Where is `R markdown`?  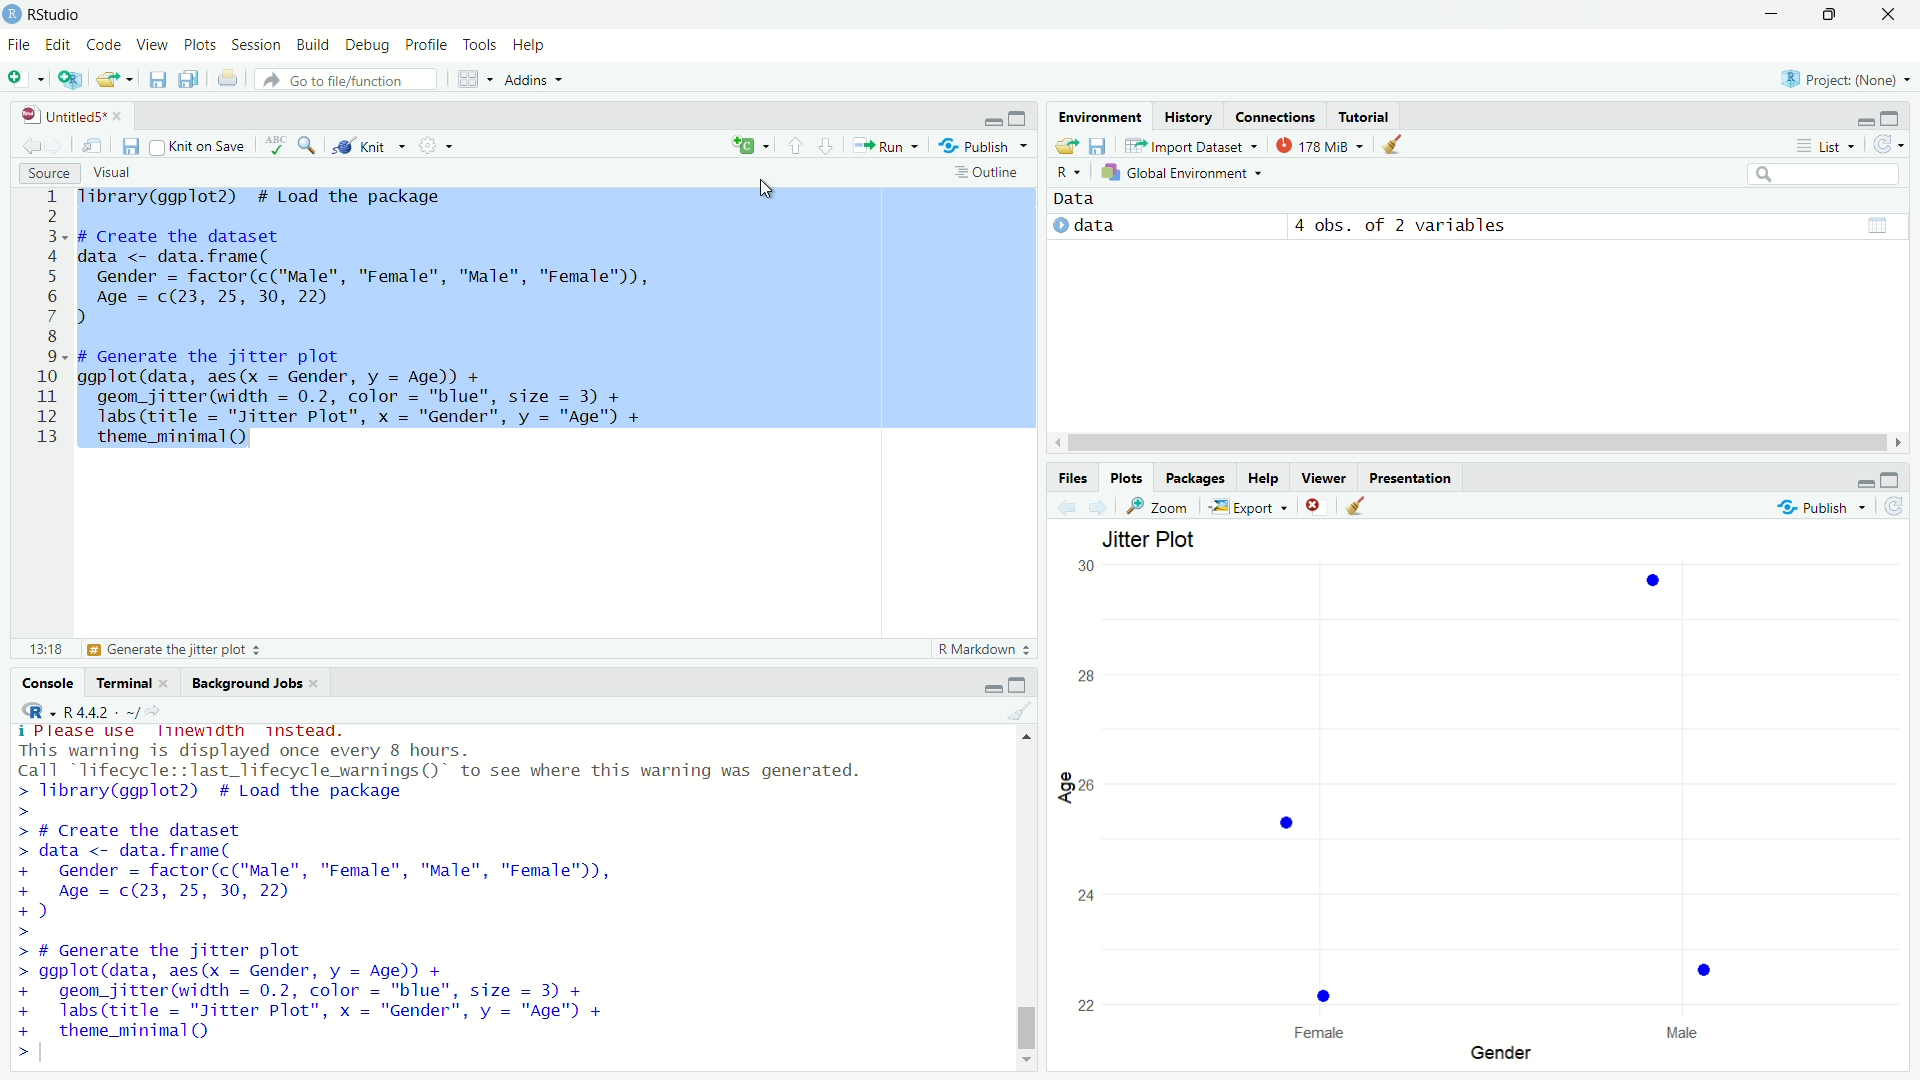
R markdown is located at coordinates (984, 648).